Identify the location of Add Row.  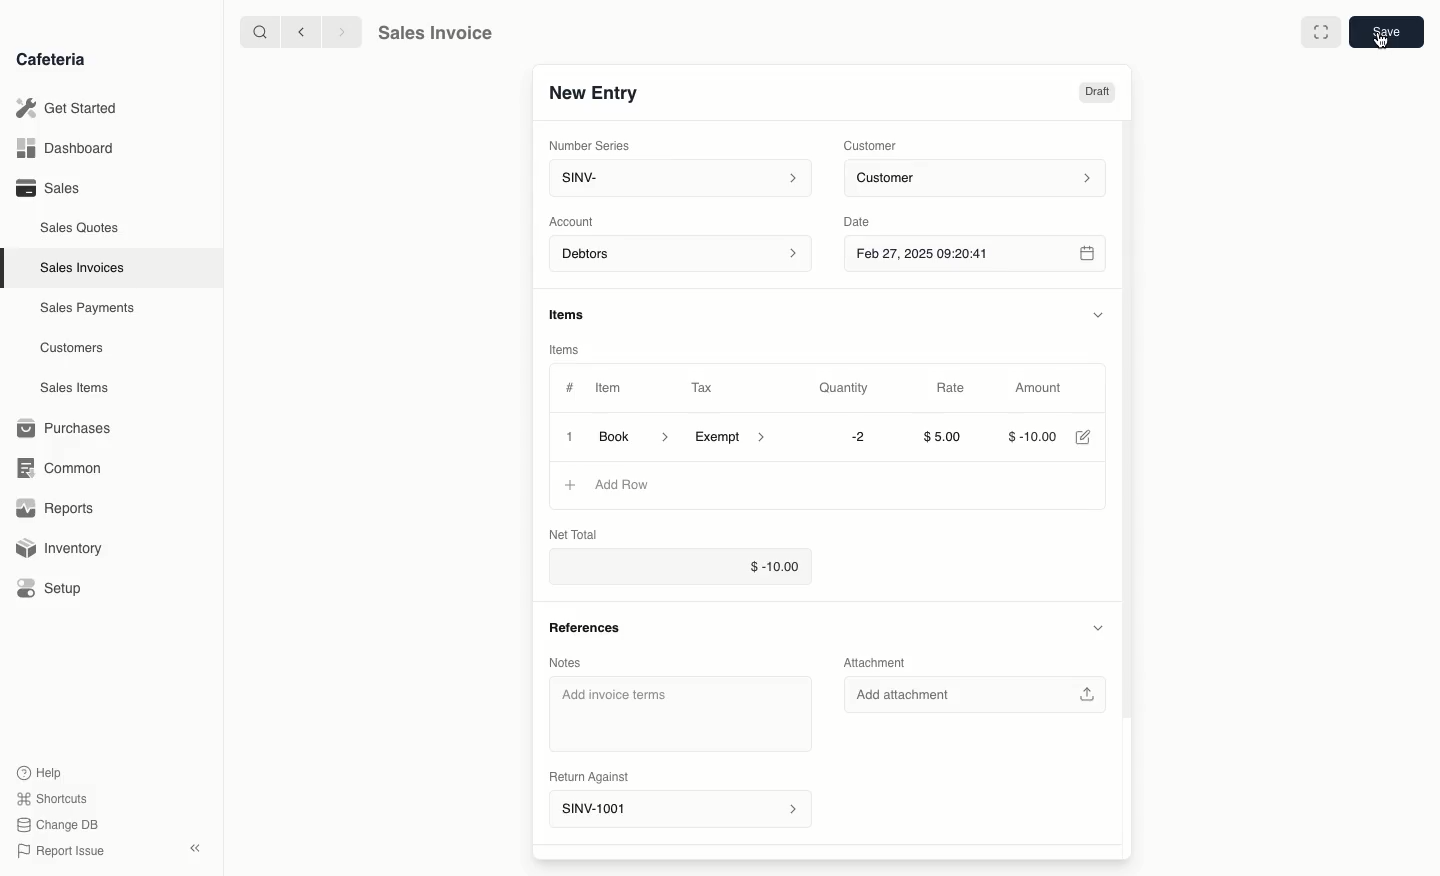
(616, 485).